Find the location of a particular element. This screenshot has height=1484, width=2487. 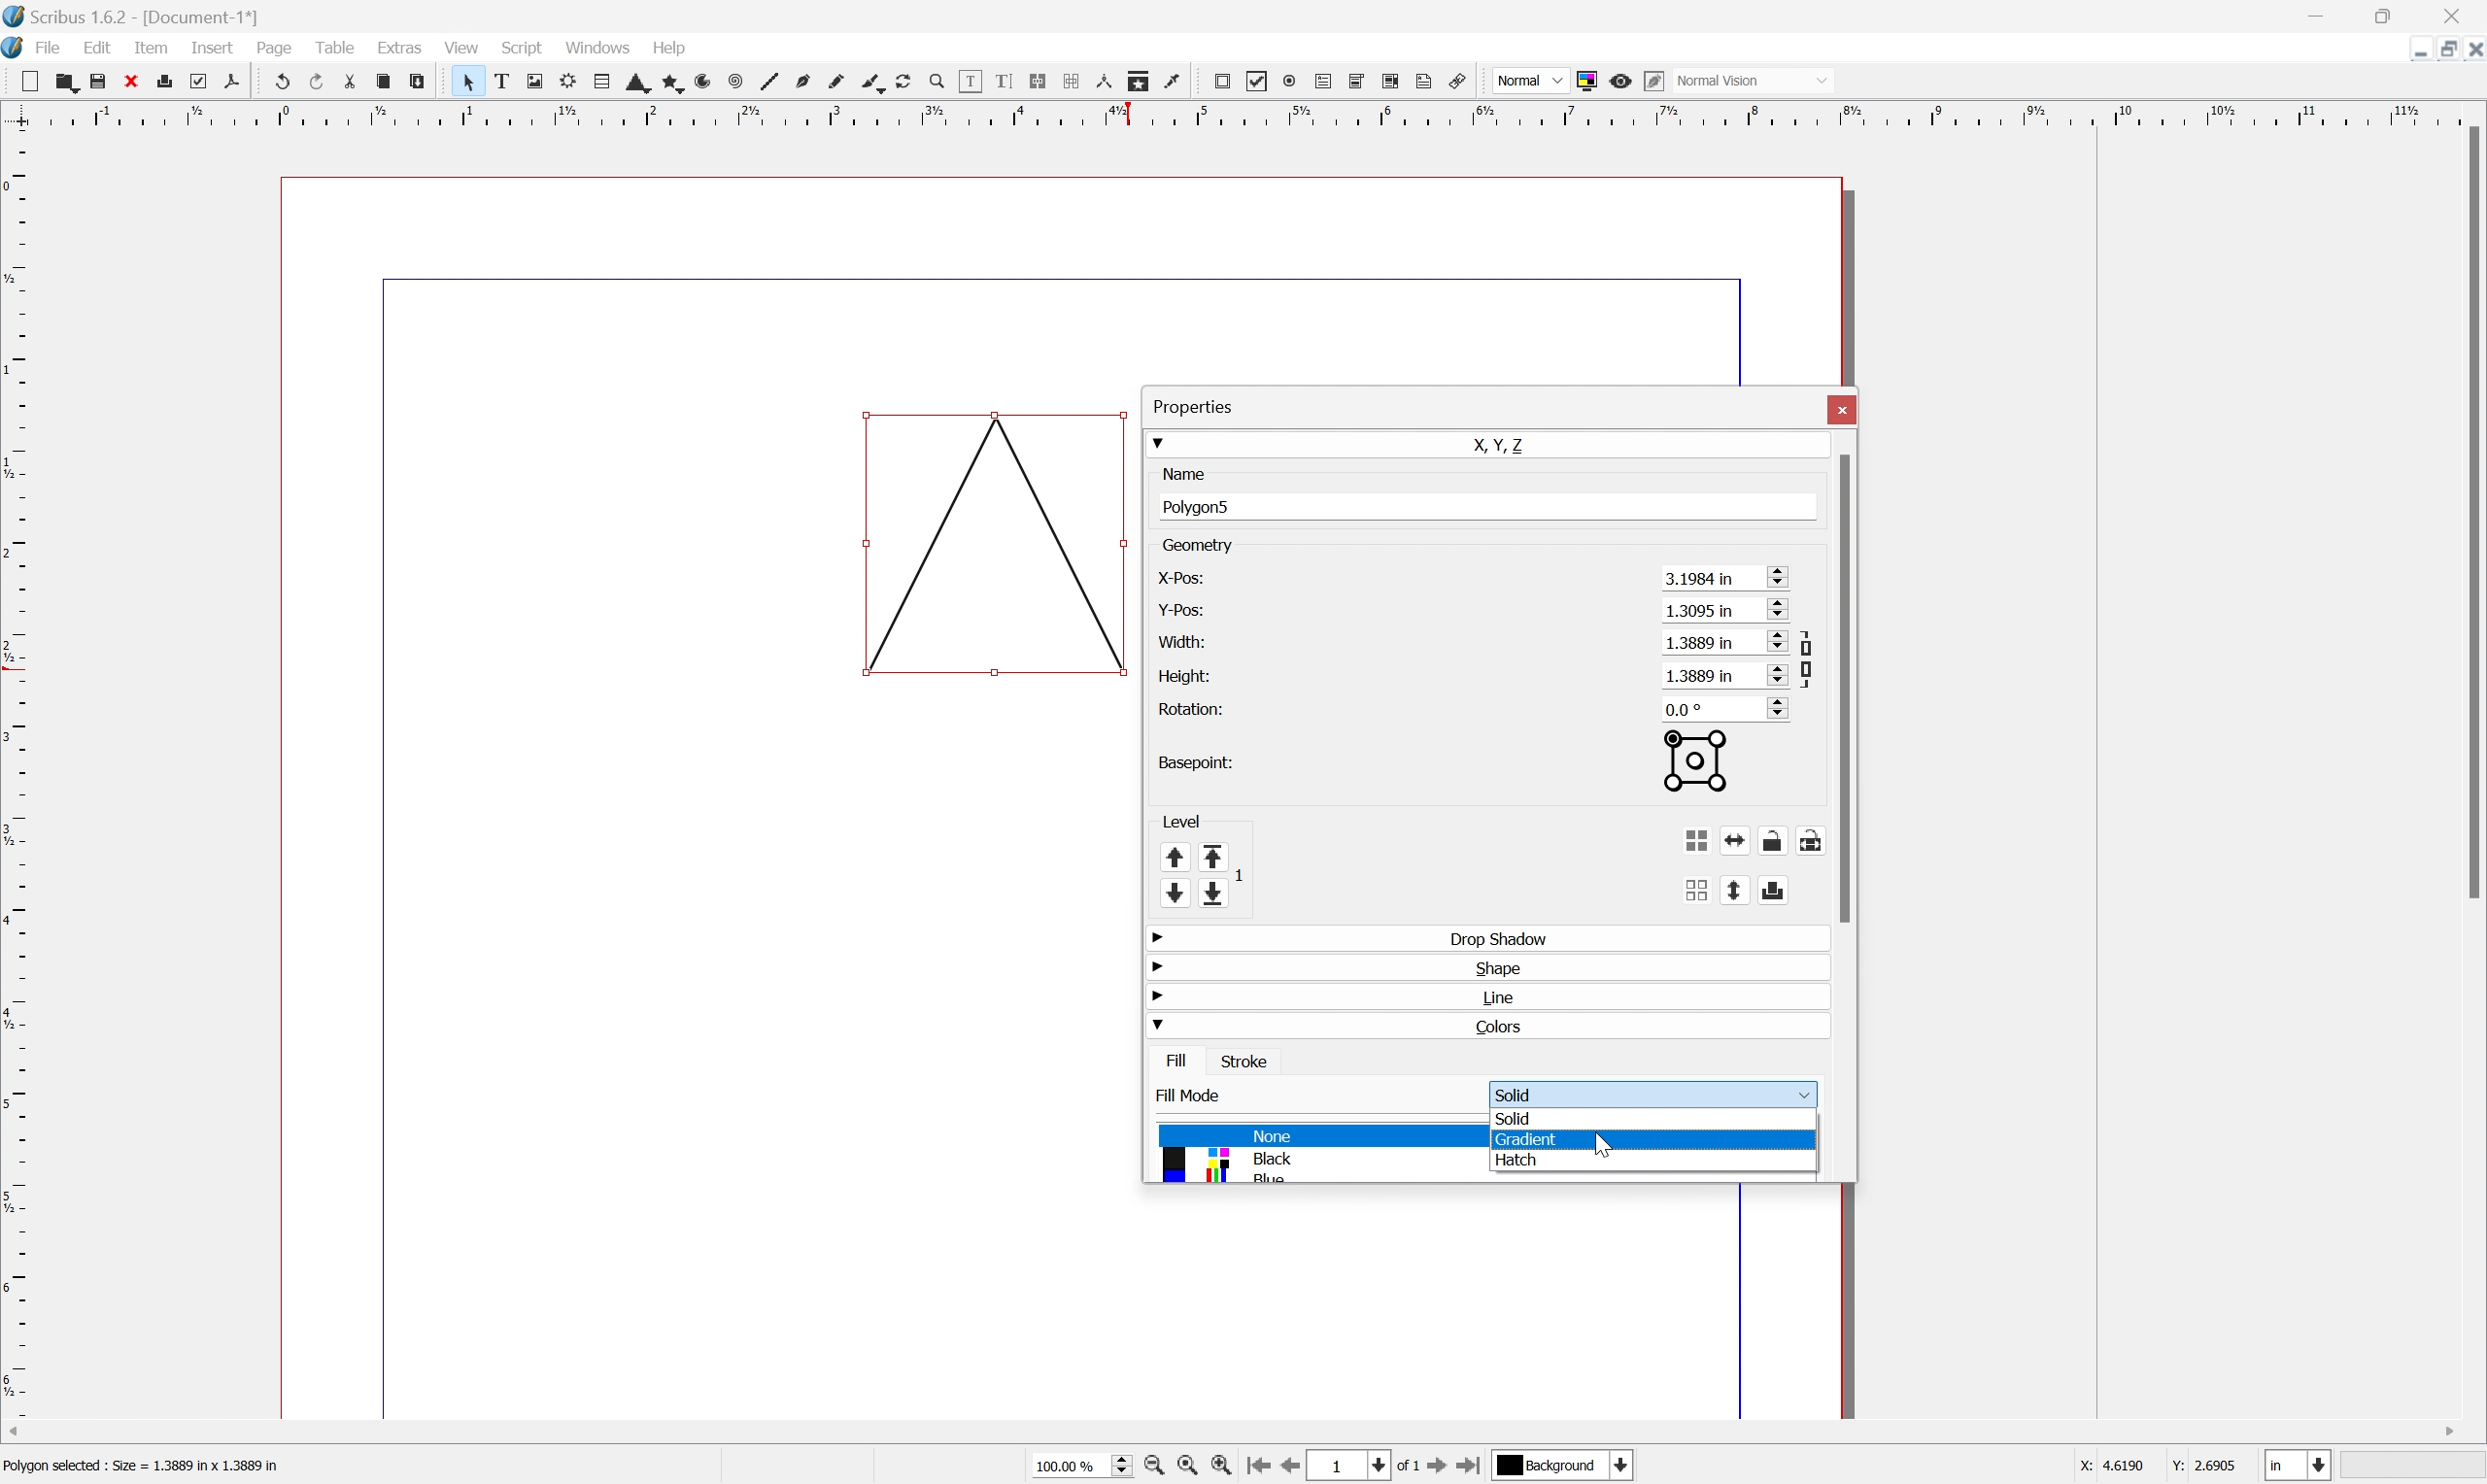

Script is located at coordinates (524, 47).